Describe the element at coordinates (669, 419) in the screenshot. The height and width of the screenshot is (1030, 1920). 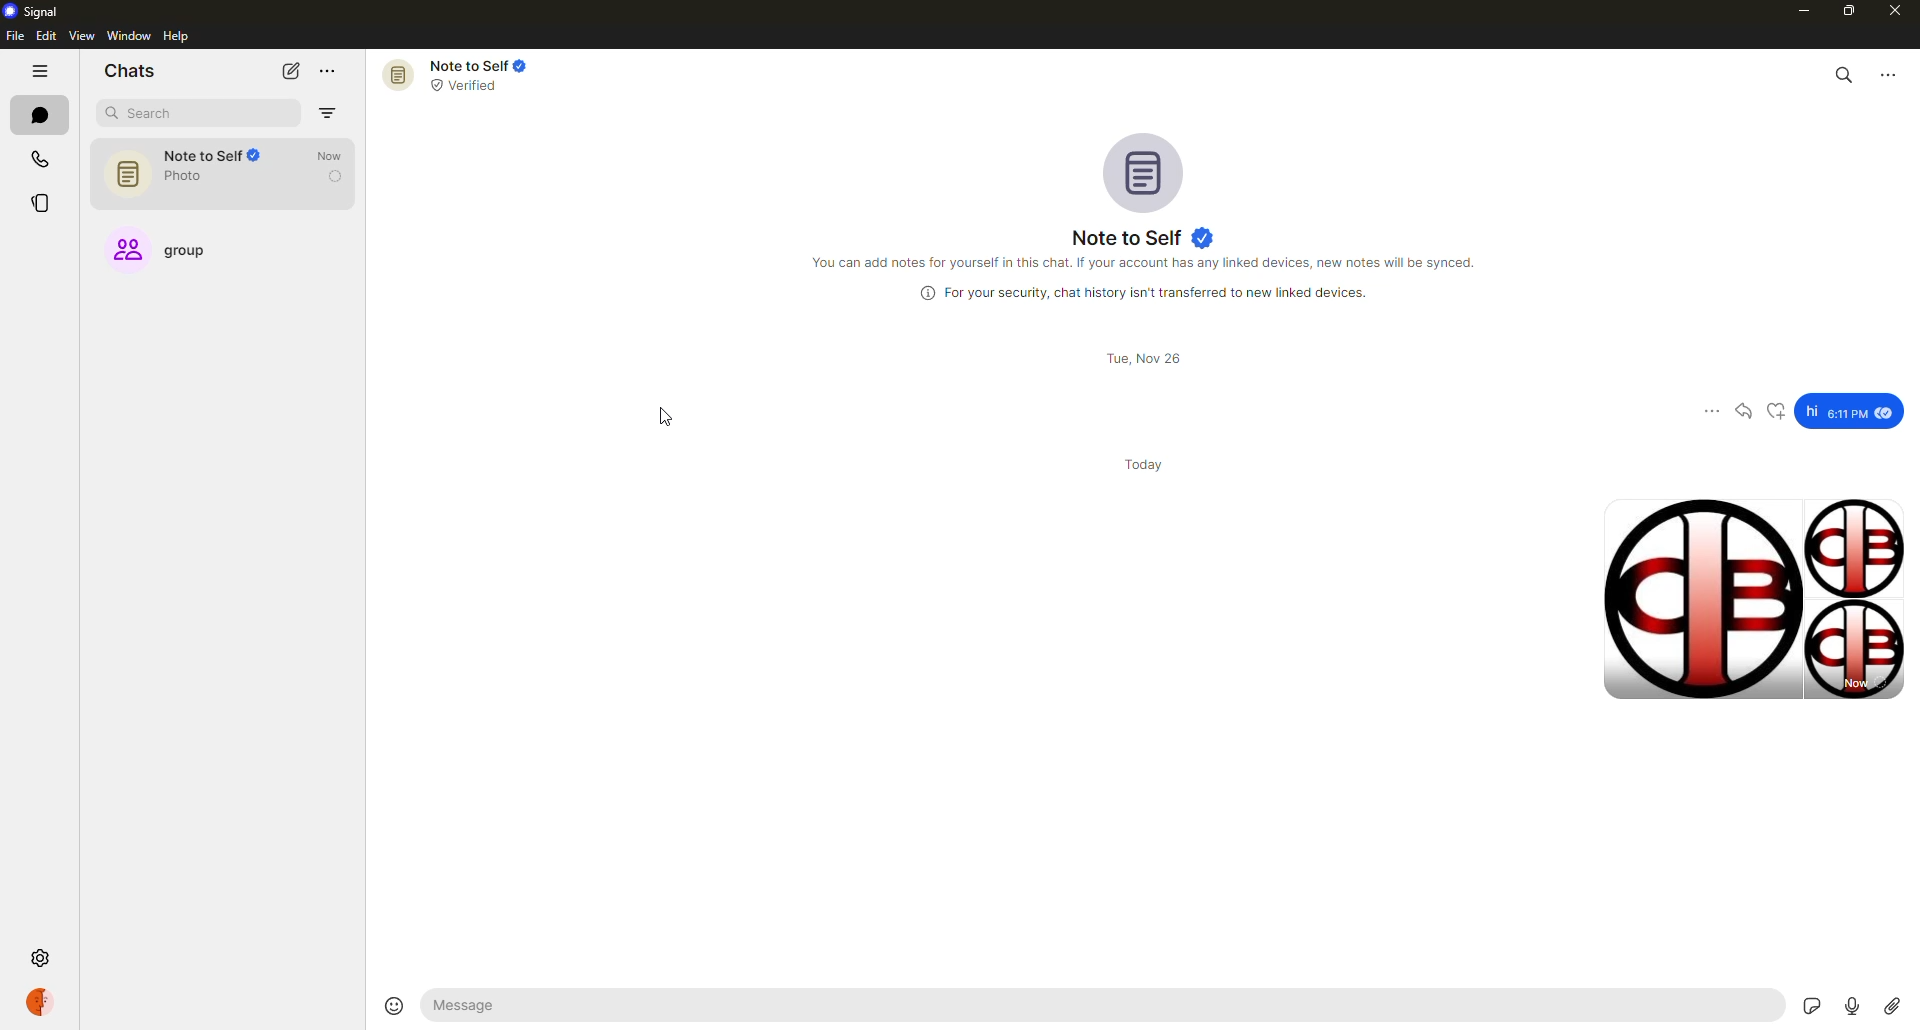
I see `cursor` at that location.